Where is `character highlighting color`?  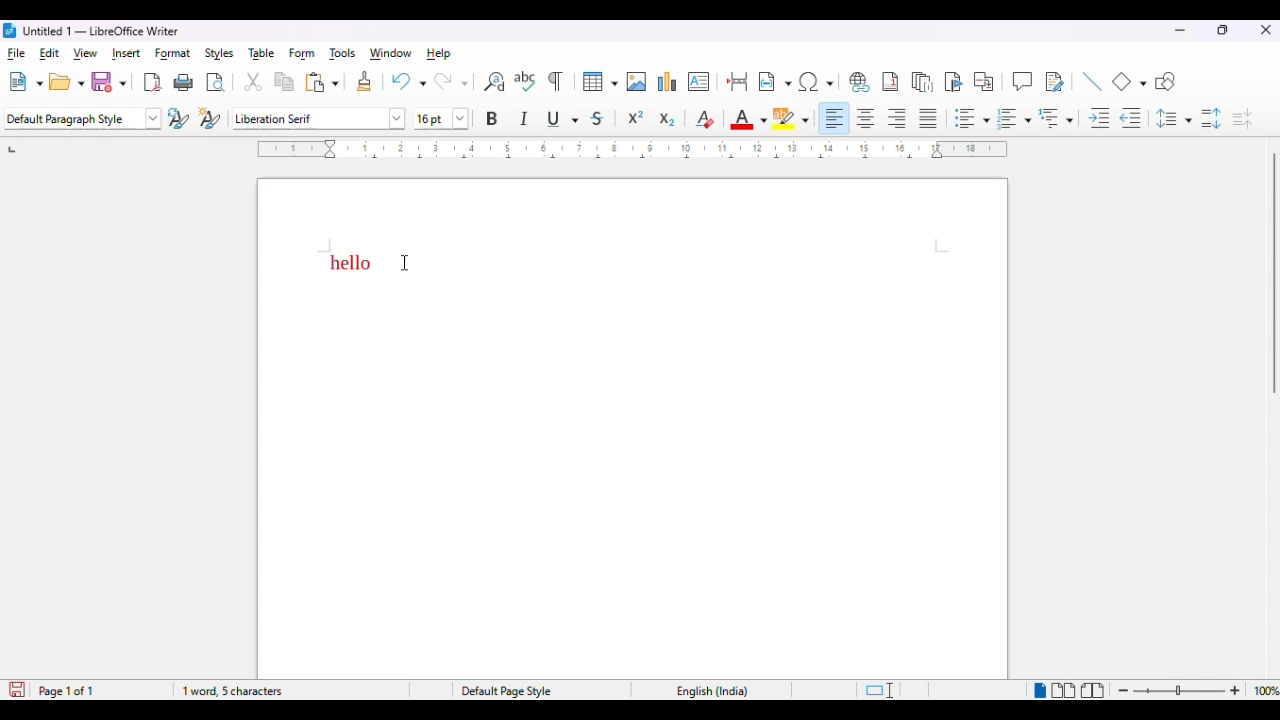 character highlighting color is located at coordinates (792, 118).